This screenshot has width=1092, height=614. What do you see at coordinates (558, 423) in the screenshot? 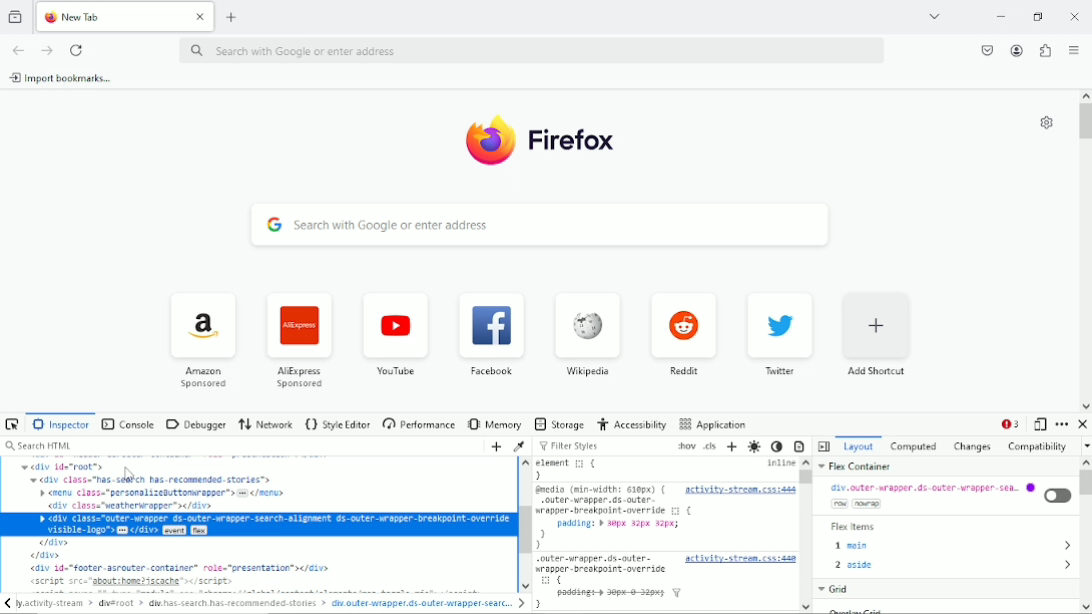
I see `Storage` at bounding box center [558, 423].